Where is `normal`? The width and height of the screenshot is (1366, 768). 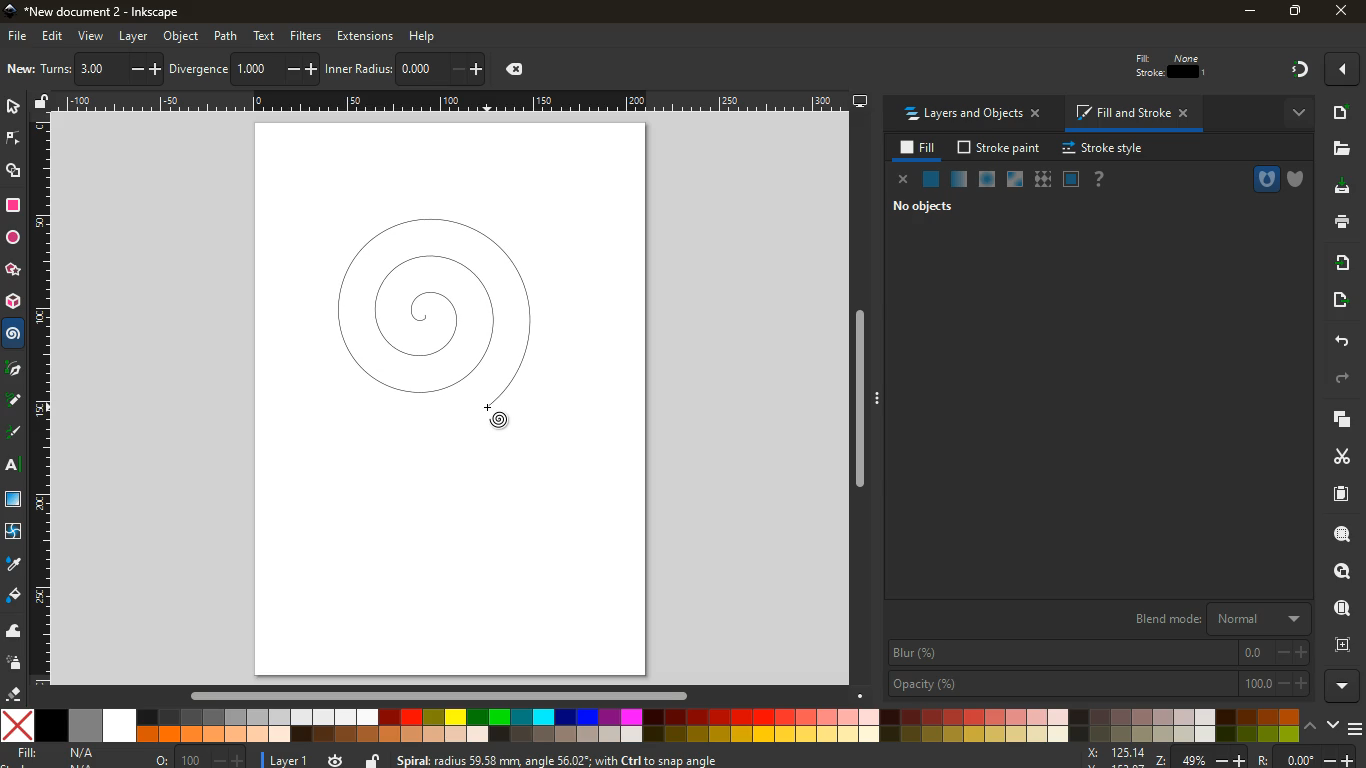
normal is located at coordinates (932, 180).